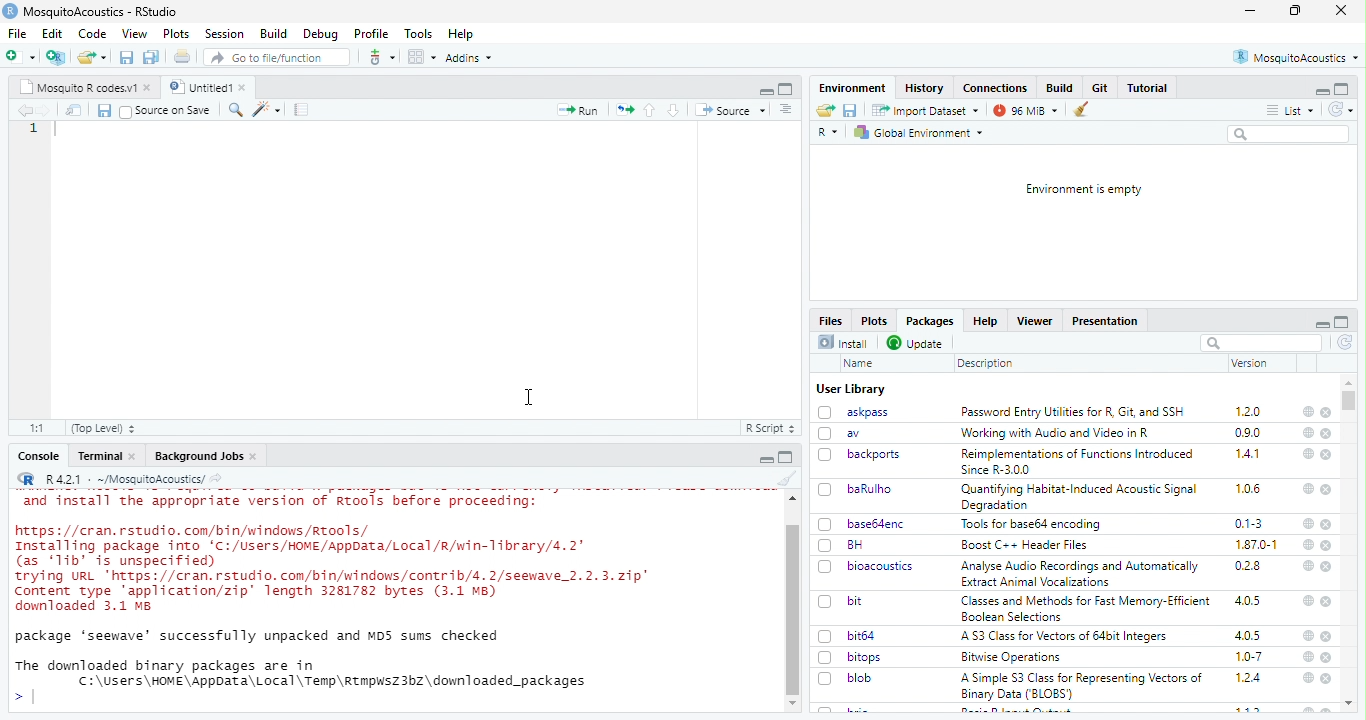 Image resolution: width=1366 pixels, height=720 pixels. I want to click on User Library, so click(853, 390).